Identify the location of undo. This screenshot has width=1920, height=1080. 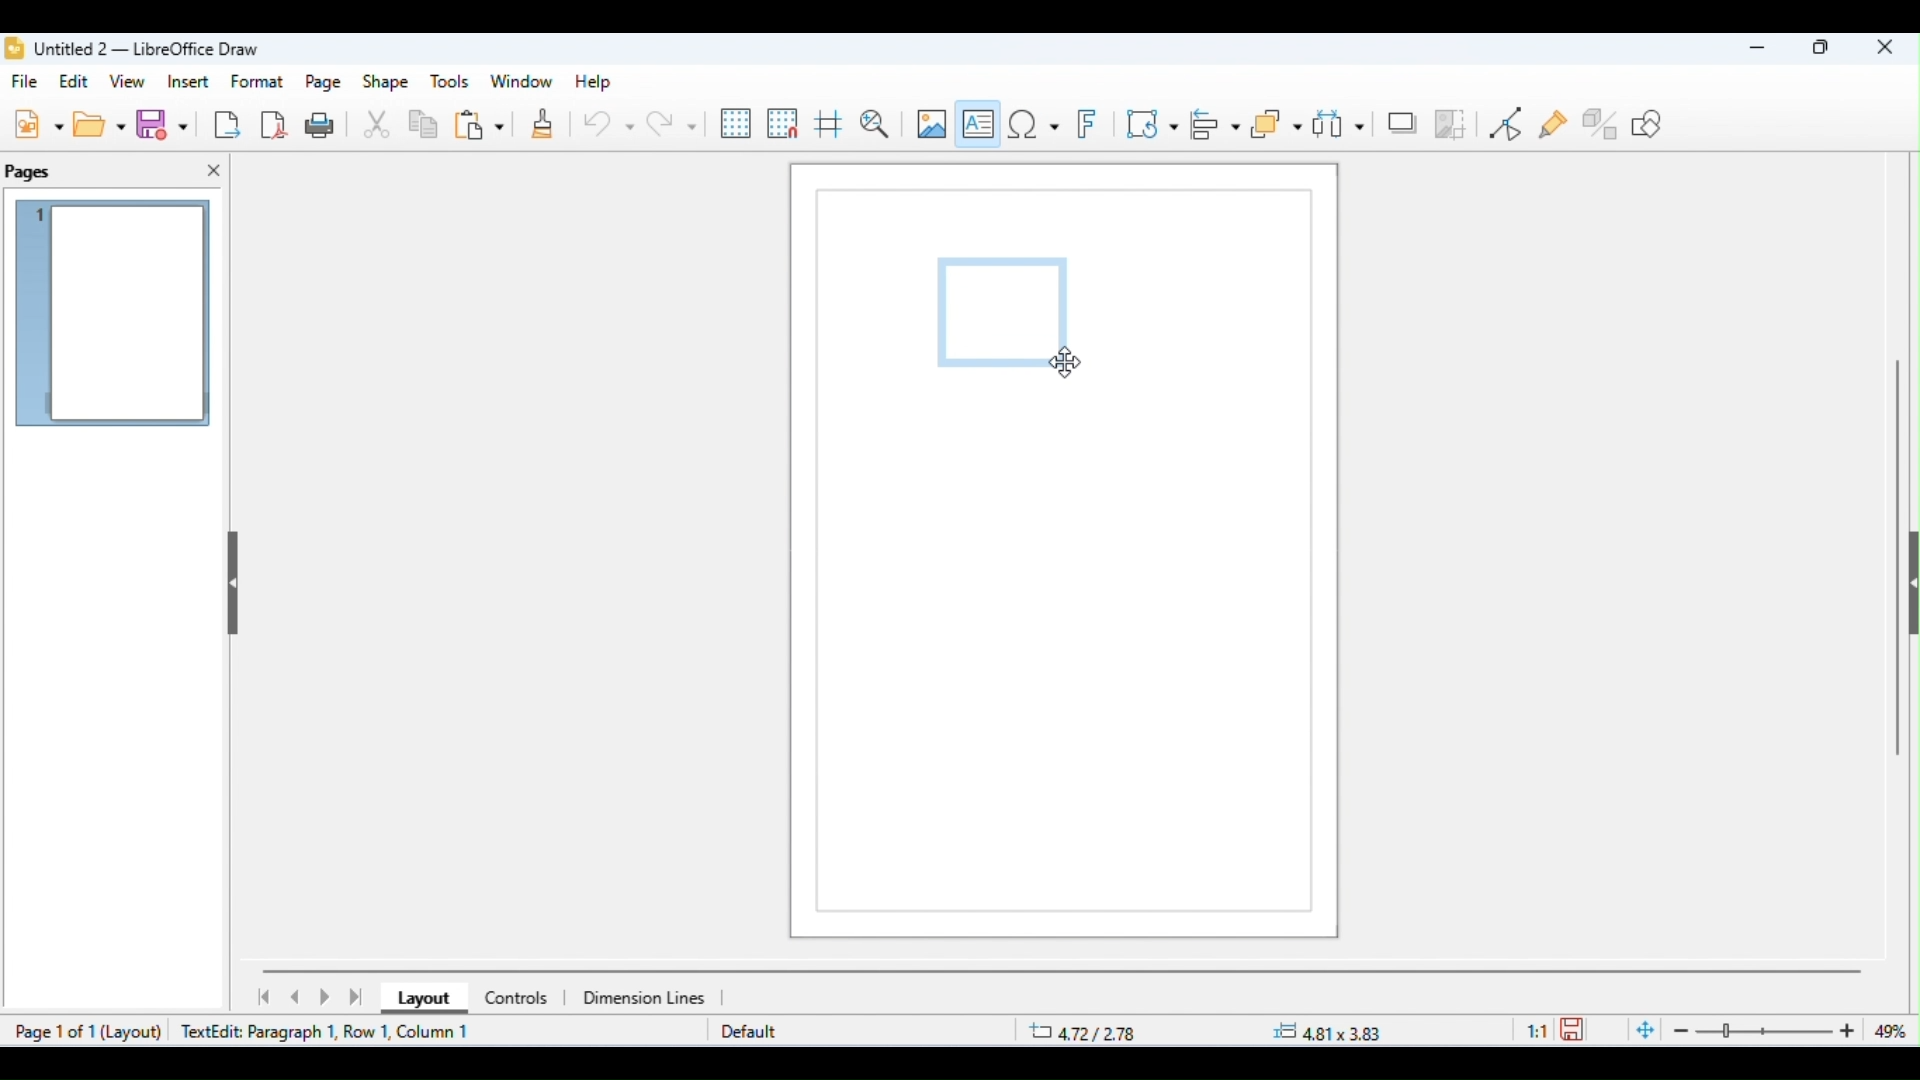
(608, 127).